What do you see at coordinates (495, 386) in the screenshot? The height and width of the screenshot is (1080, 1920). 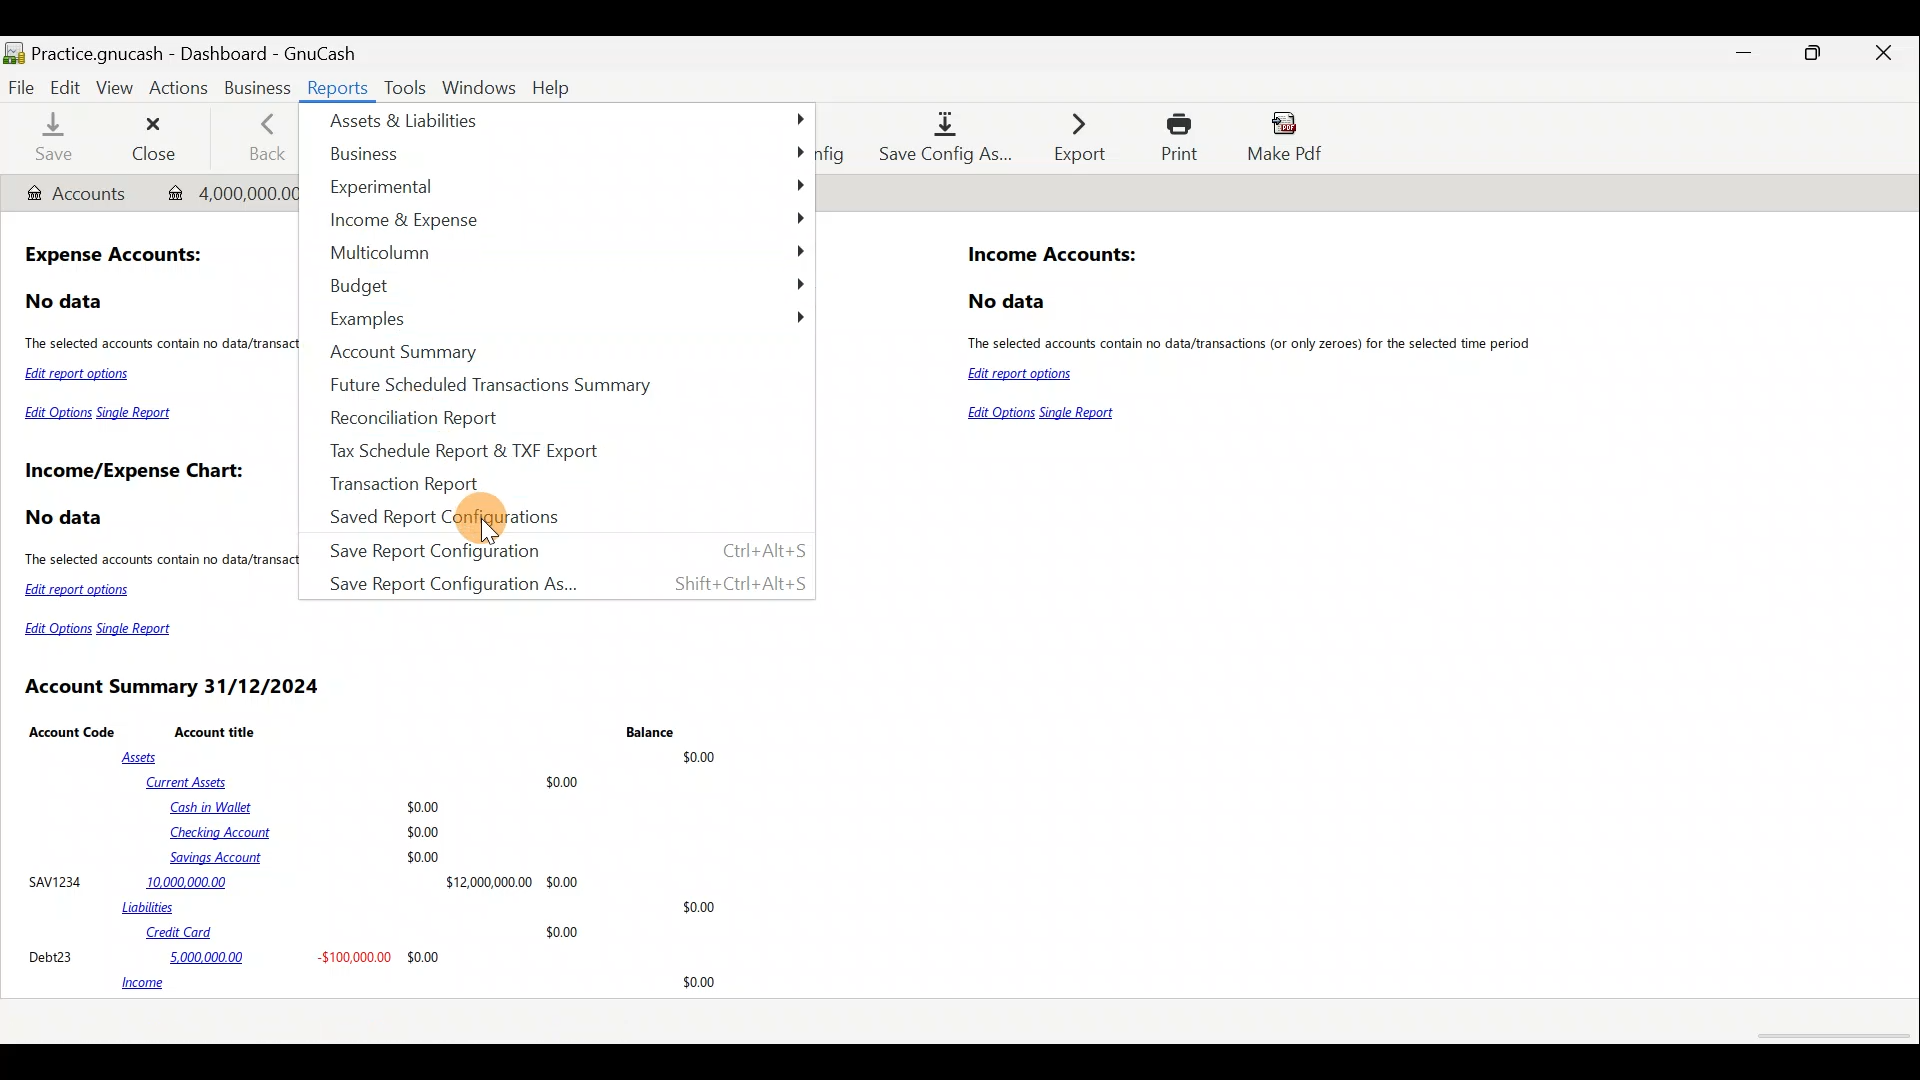 I see `Future Scheduled Transactions Summary` at bounding box center [495, 386].